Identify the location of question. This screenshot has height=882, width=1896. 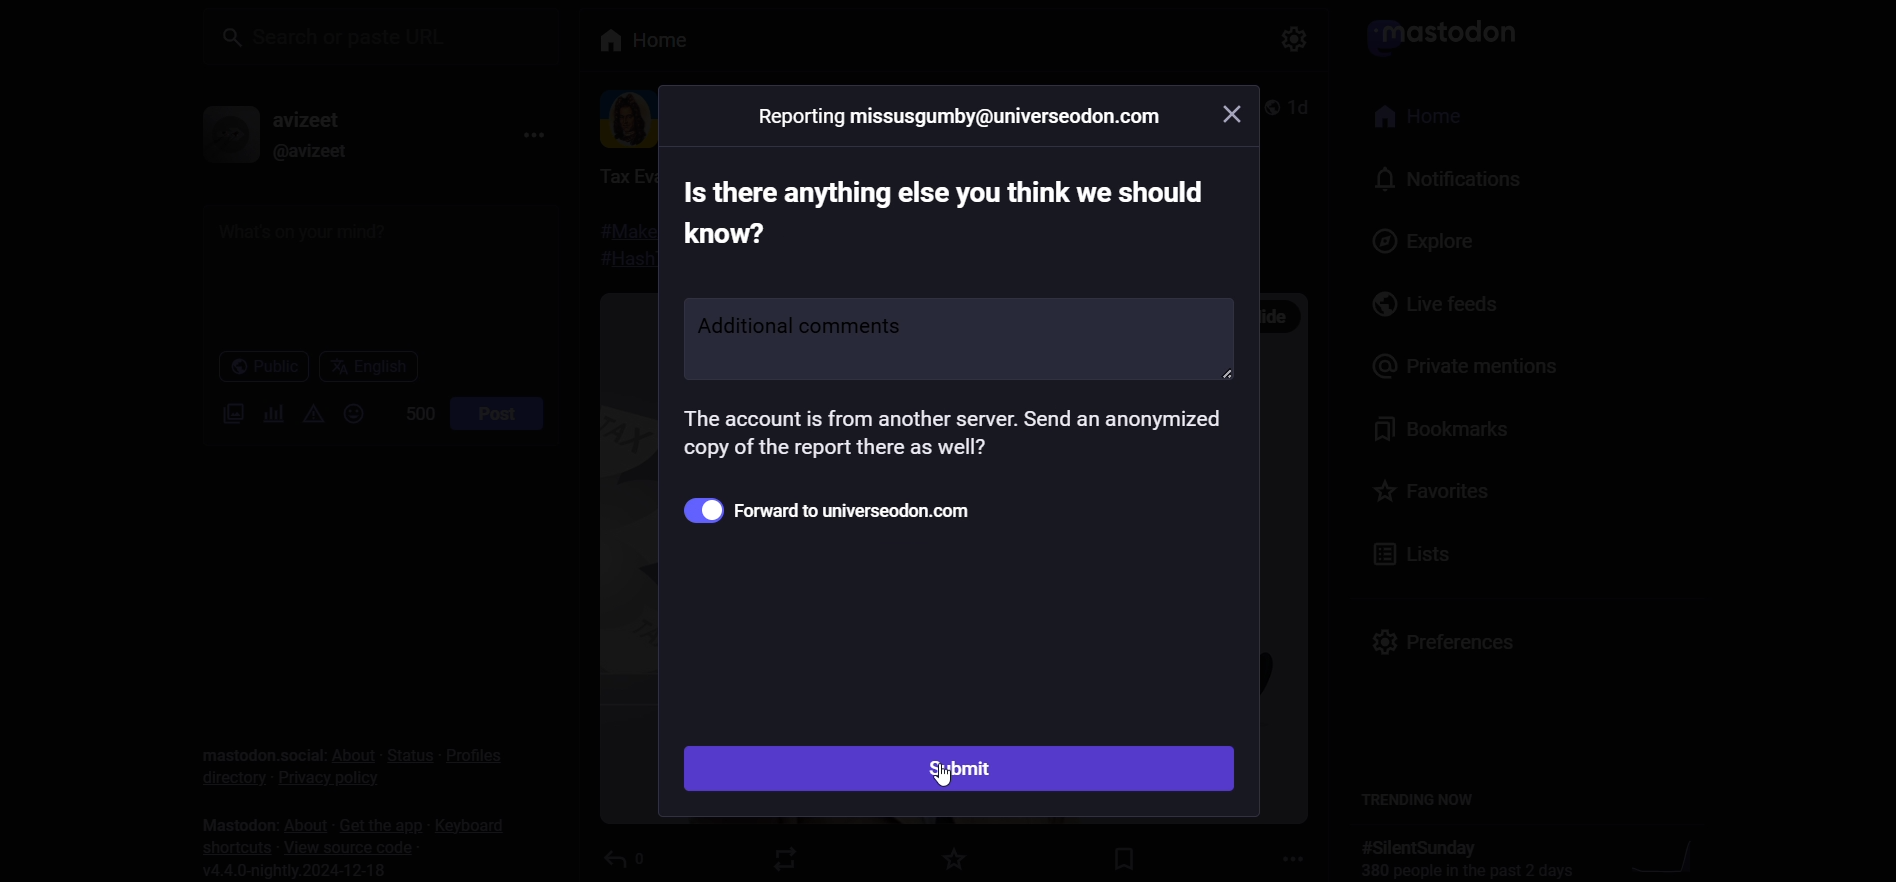
(941, 211).